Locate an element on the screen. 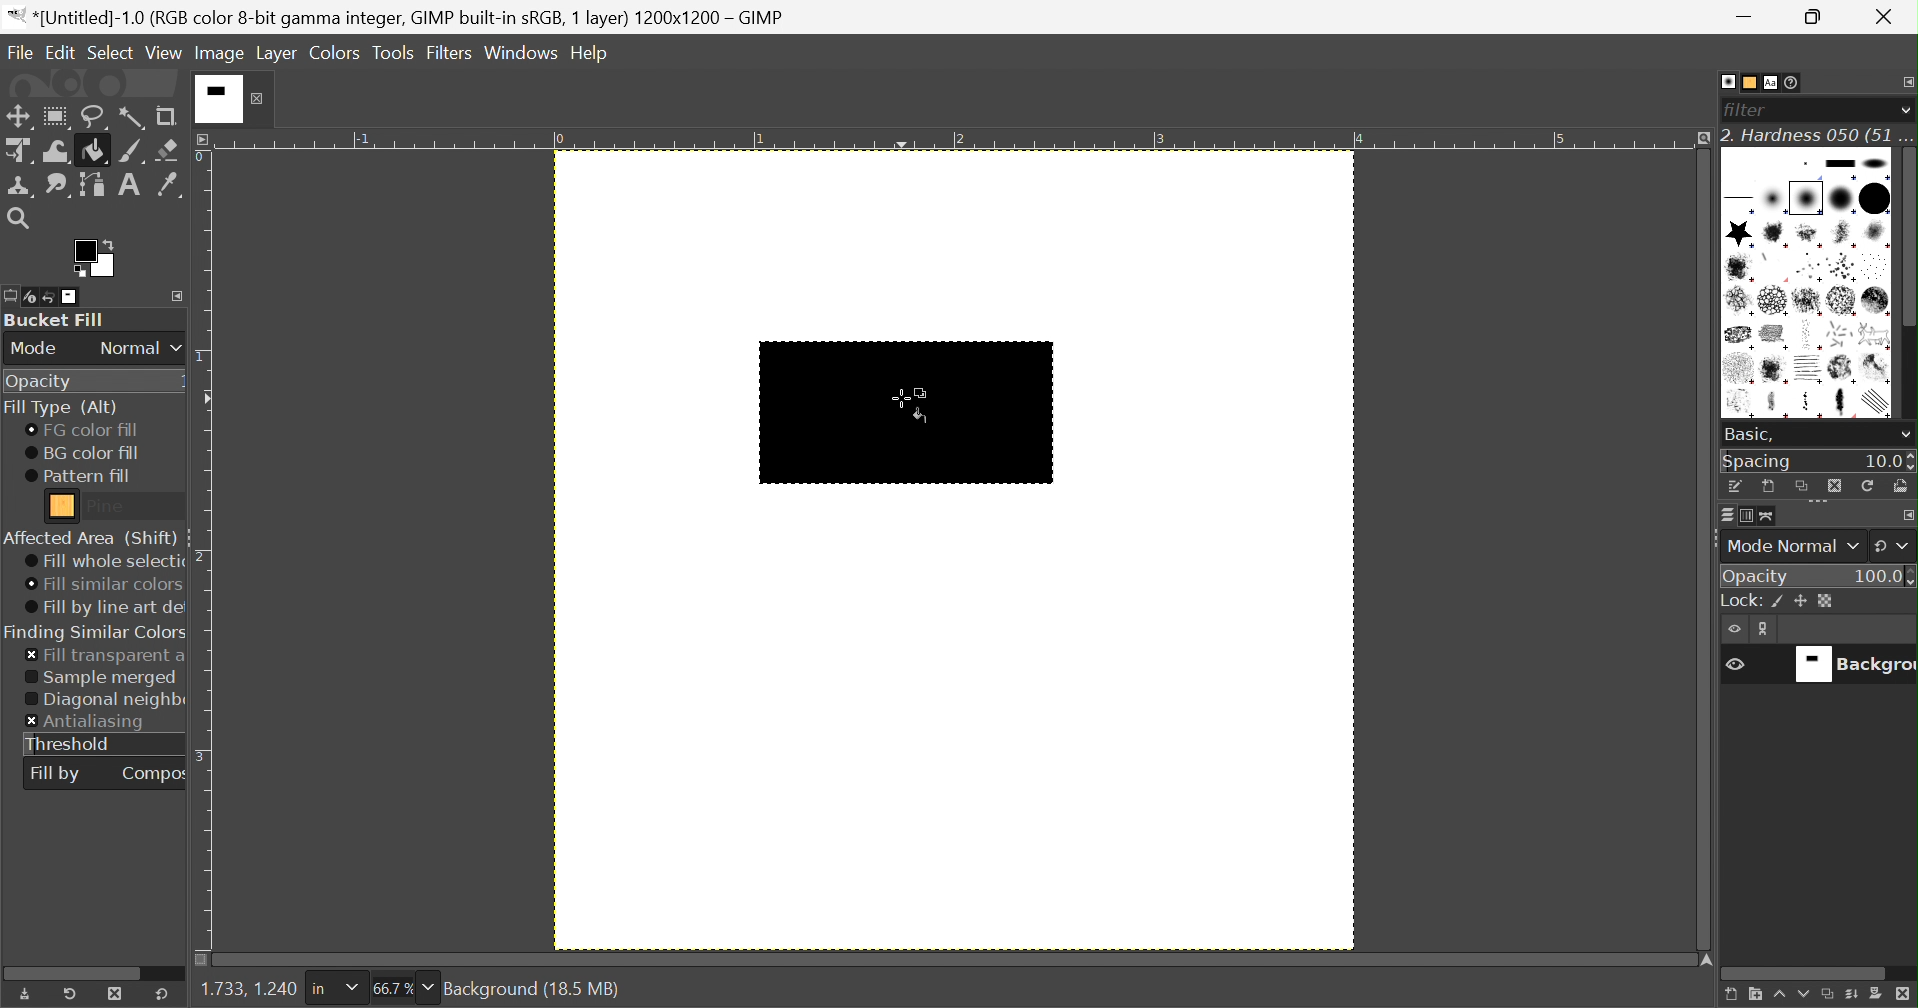 This screenshot has height=1008, width=1918. Windows is located at coordinates (520, 55).